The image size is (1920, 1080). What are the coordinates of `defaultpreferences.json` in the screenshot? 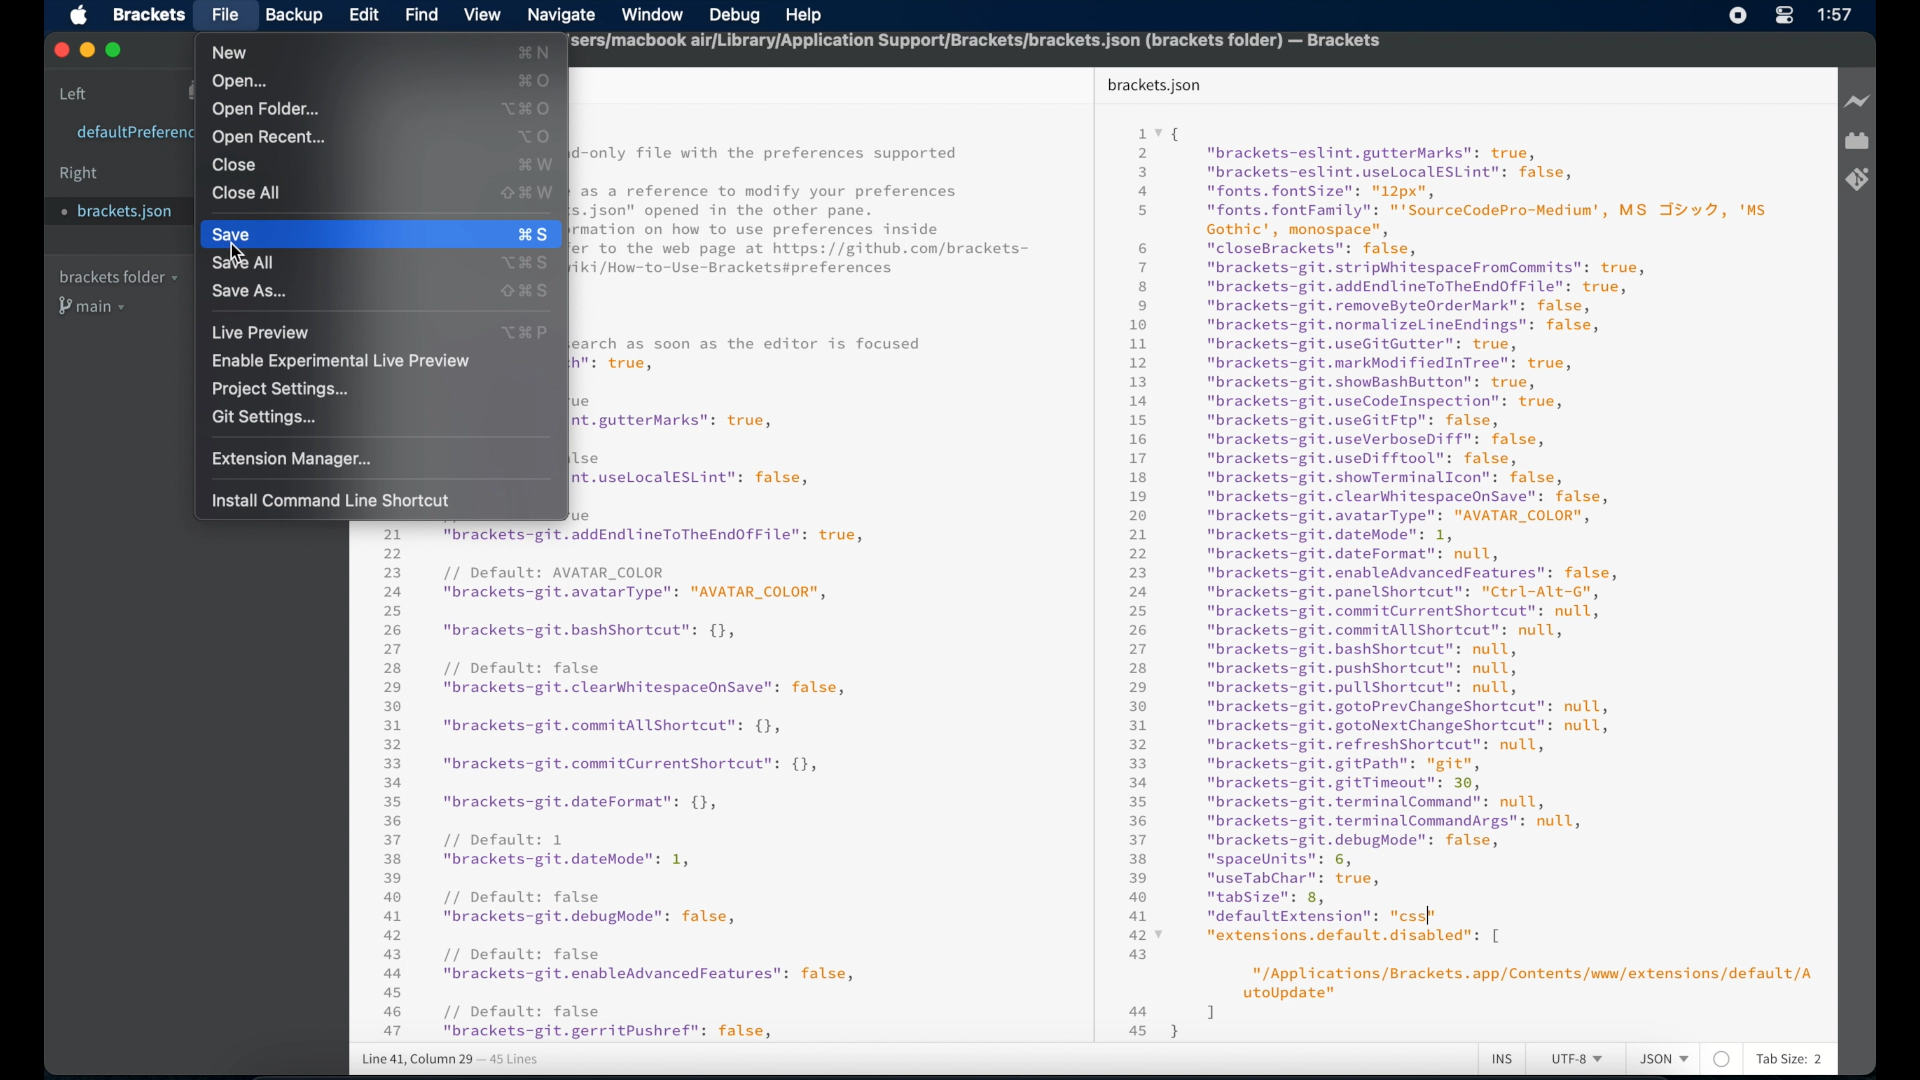 It's located at (128, 132).